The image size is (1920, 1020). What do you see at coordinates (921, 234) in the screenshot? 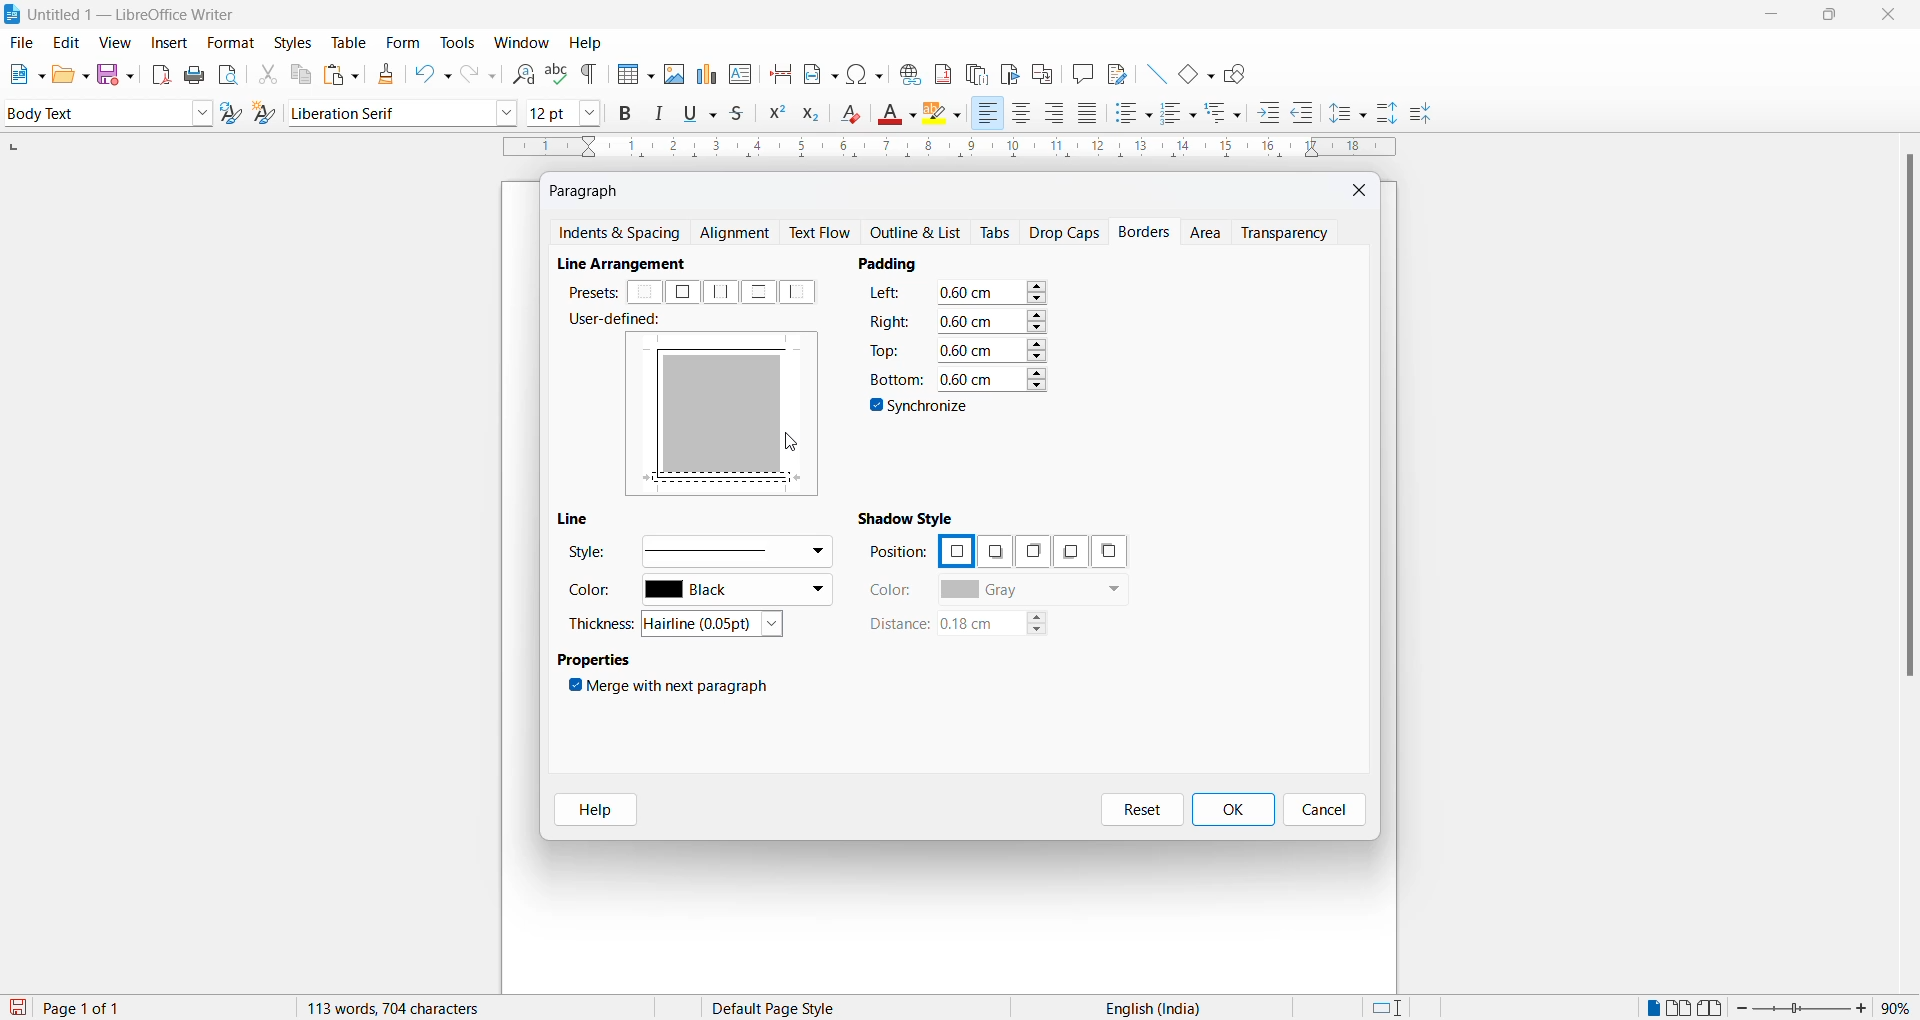
I see `outline` at bounding box center [921, 234].